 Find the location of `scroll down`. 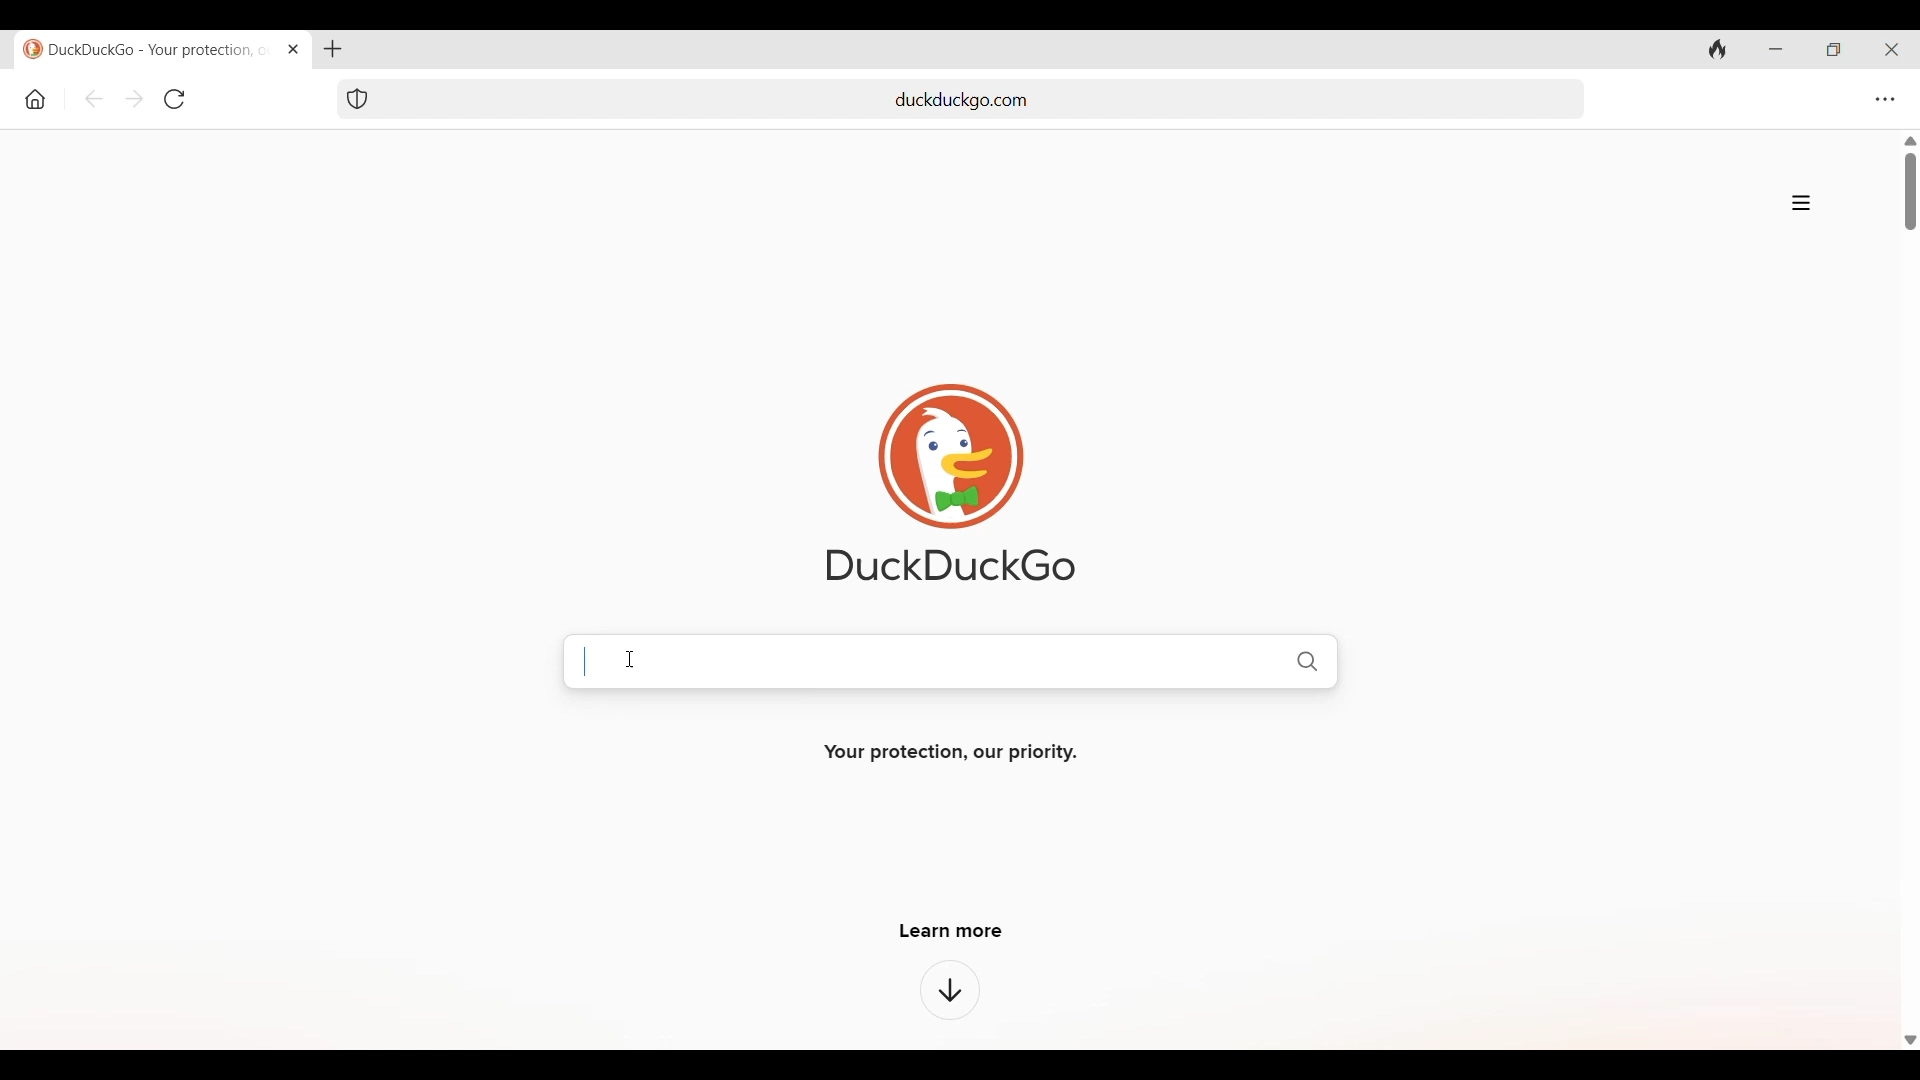

scroll down is located at coordinates (1908, 1040).